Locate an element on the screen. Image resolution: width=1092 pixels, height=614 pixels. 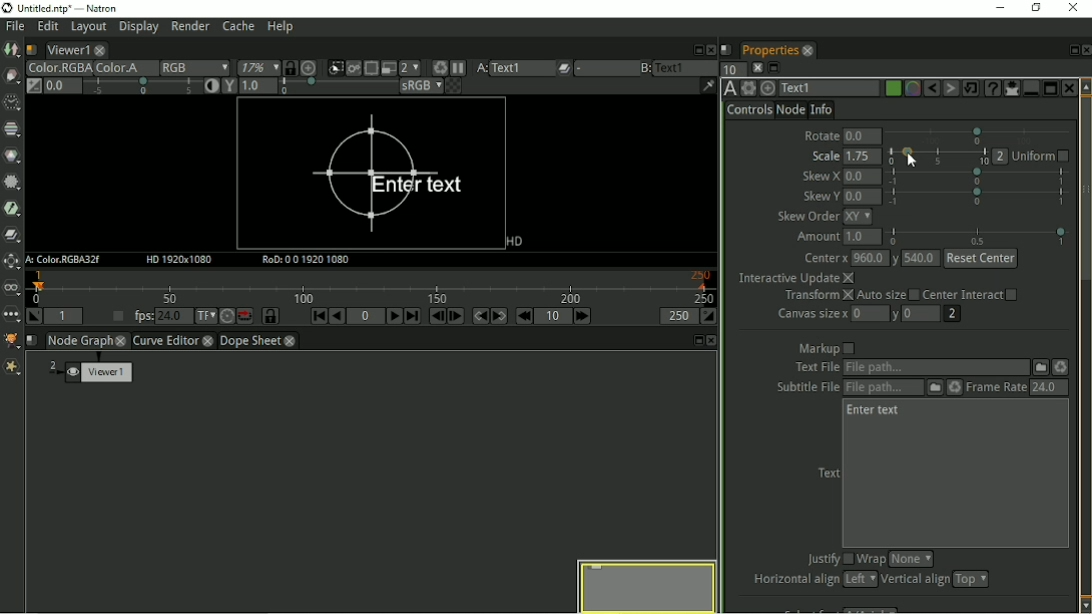
Playback frame rate is located at coordinates (117, 316).